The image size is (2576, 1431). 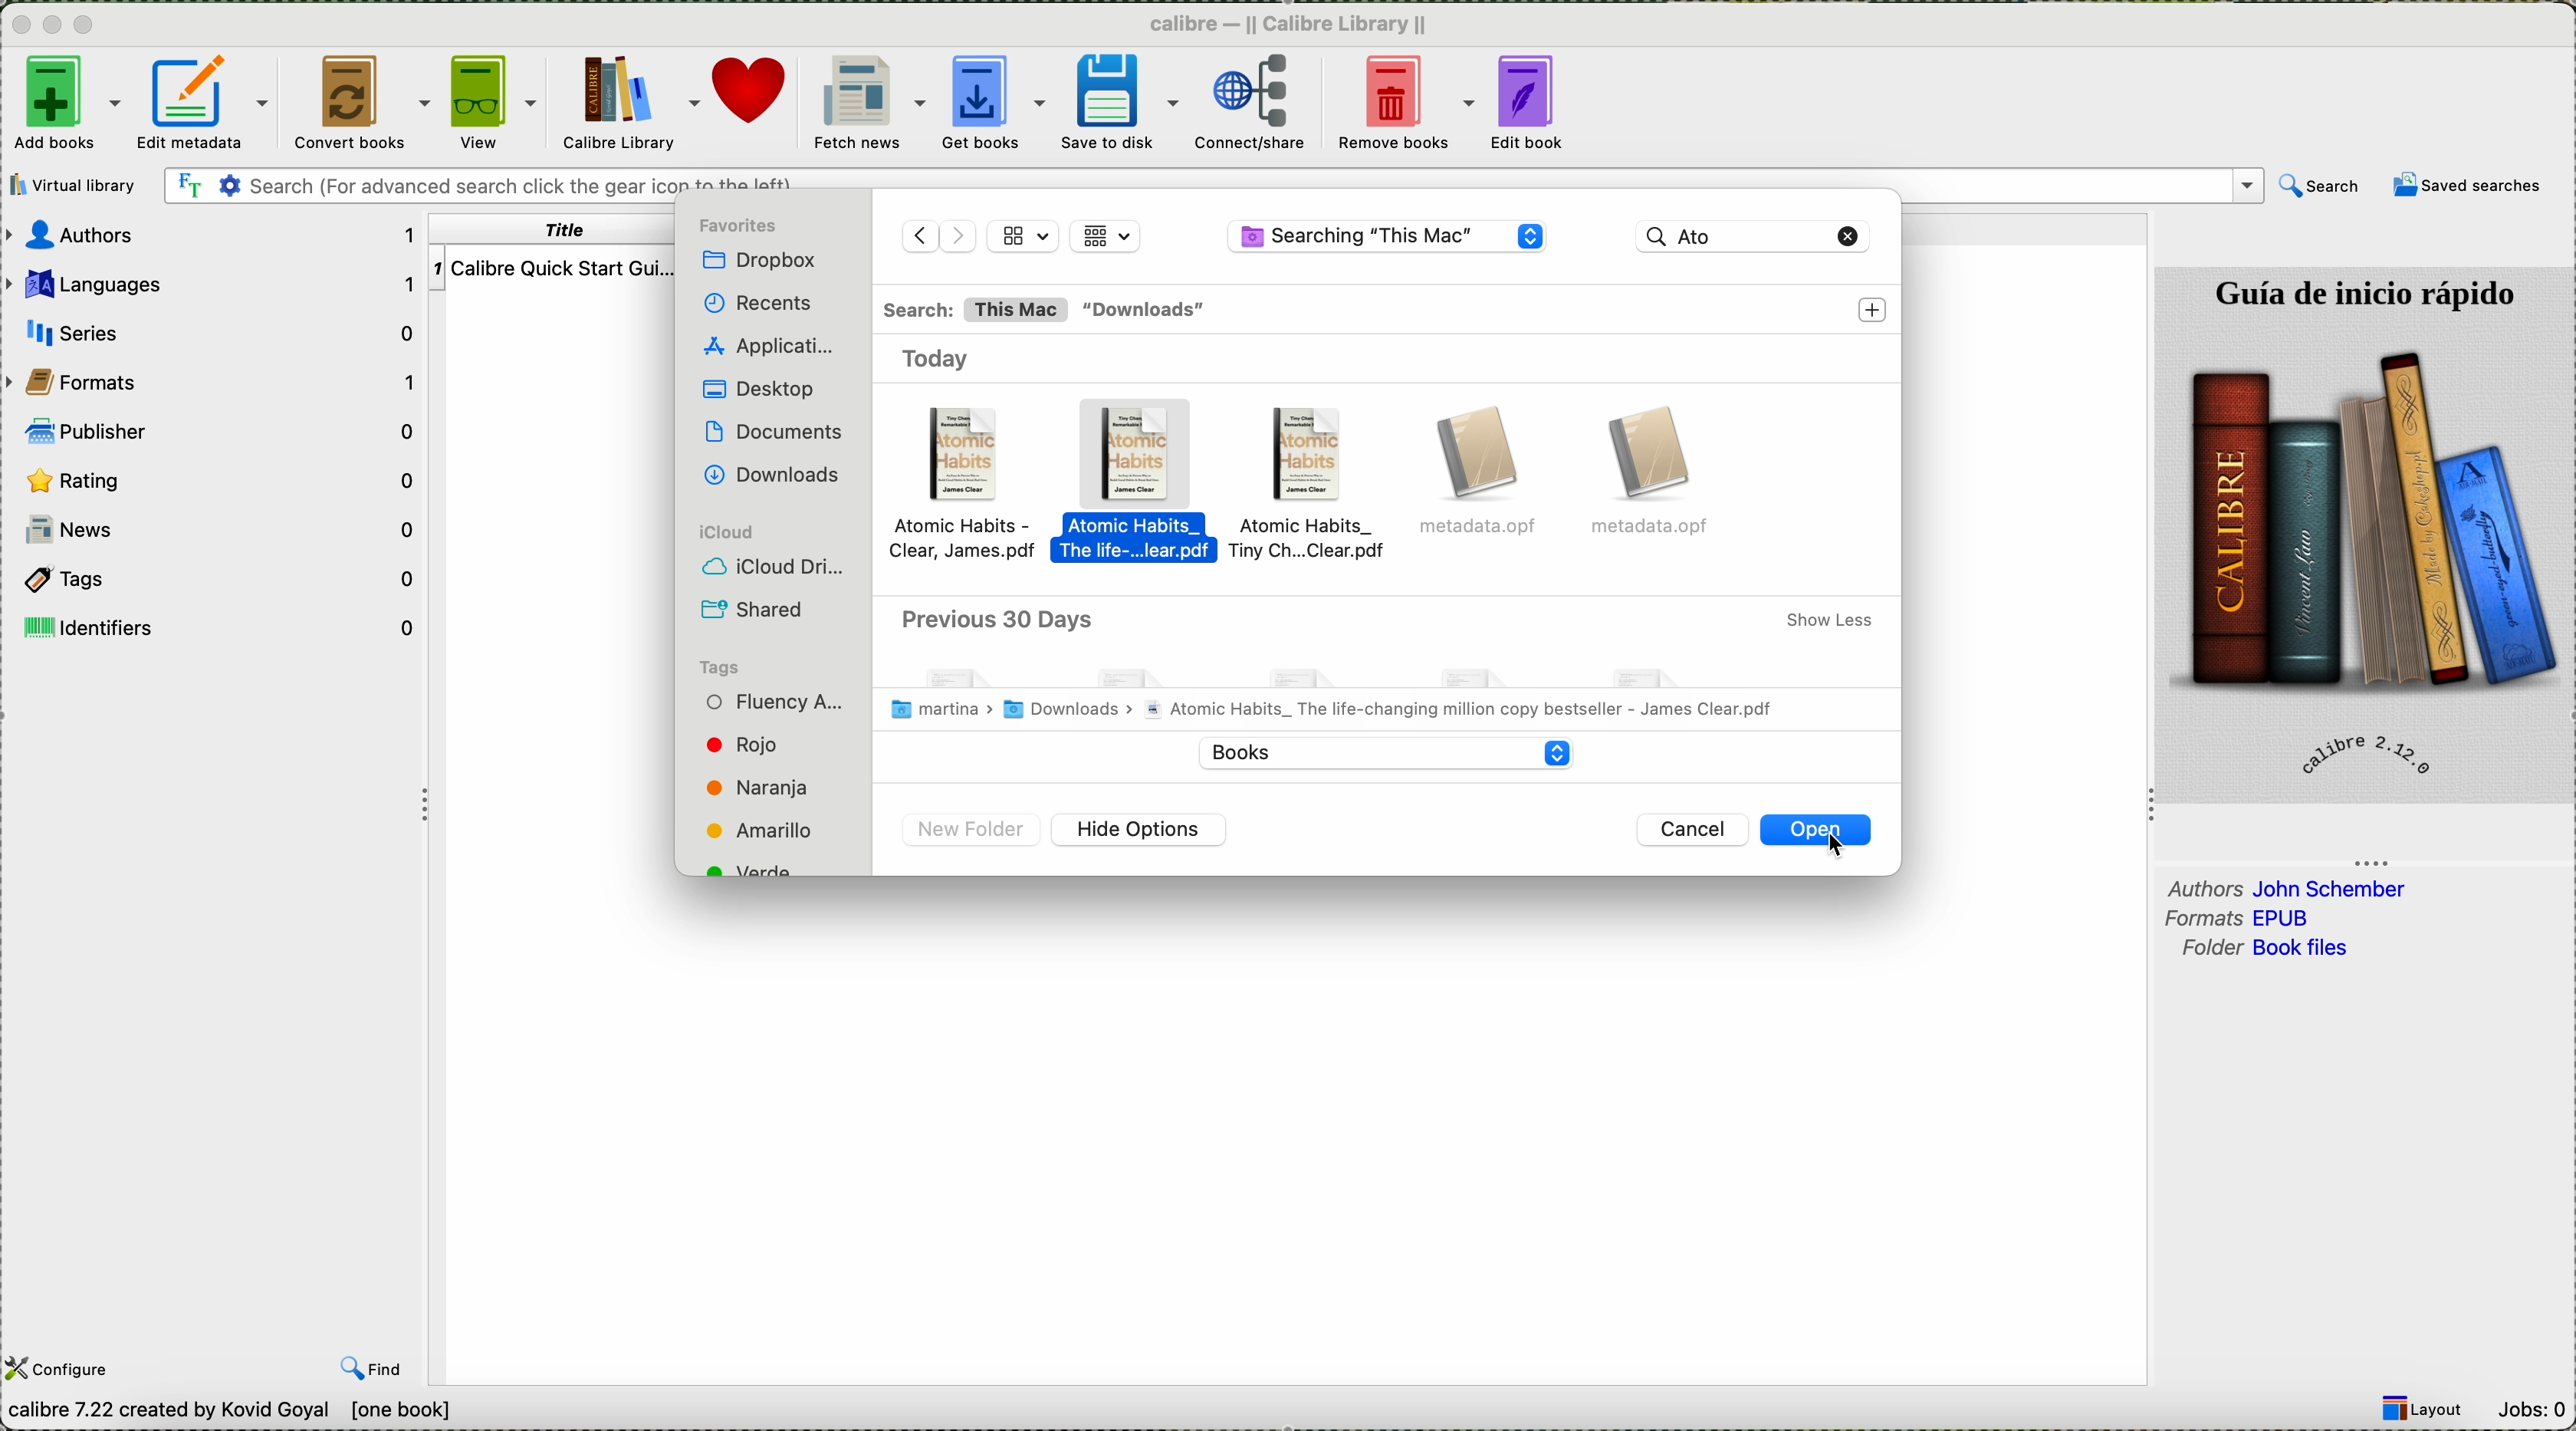 I want to click on find, so click(x=372, y=1367).